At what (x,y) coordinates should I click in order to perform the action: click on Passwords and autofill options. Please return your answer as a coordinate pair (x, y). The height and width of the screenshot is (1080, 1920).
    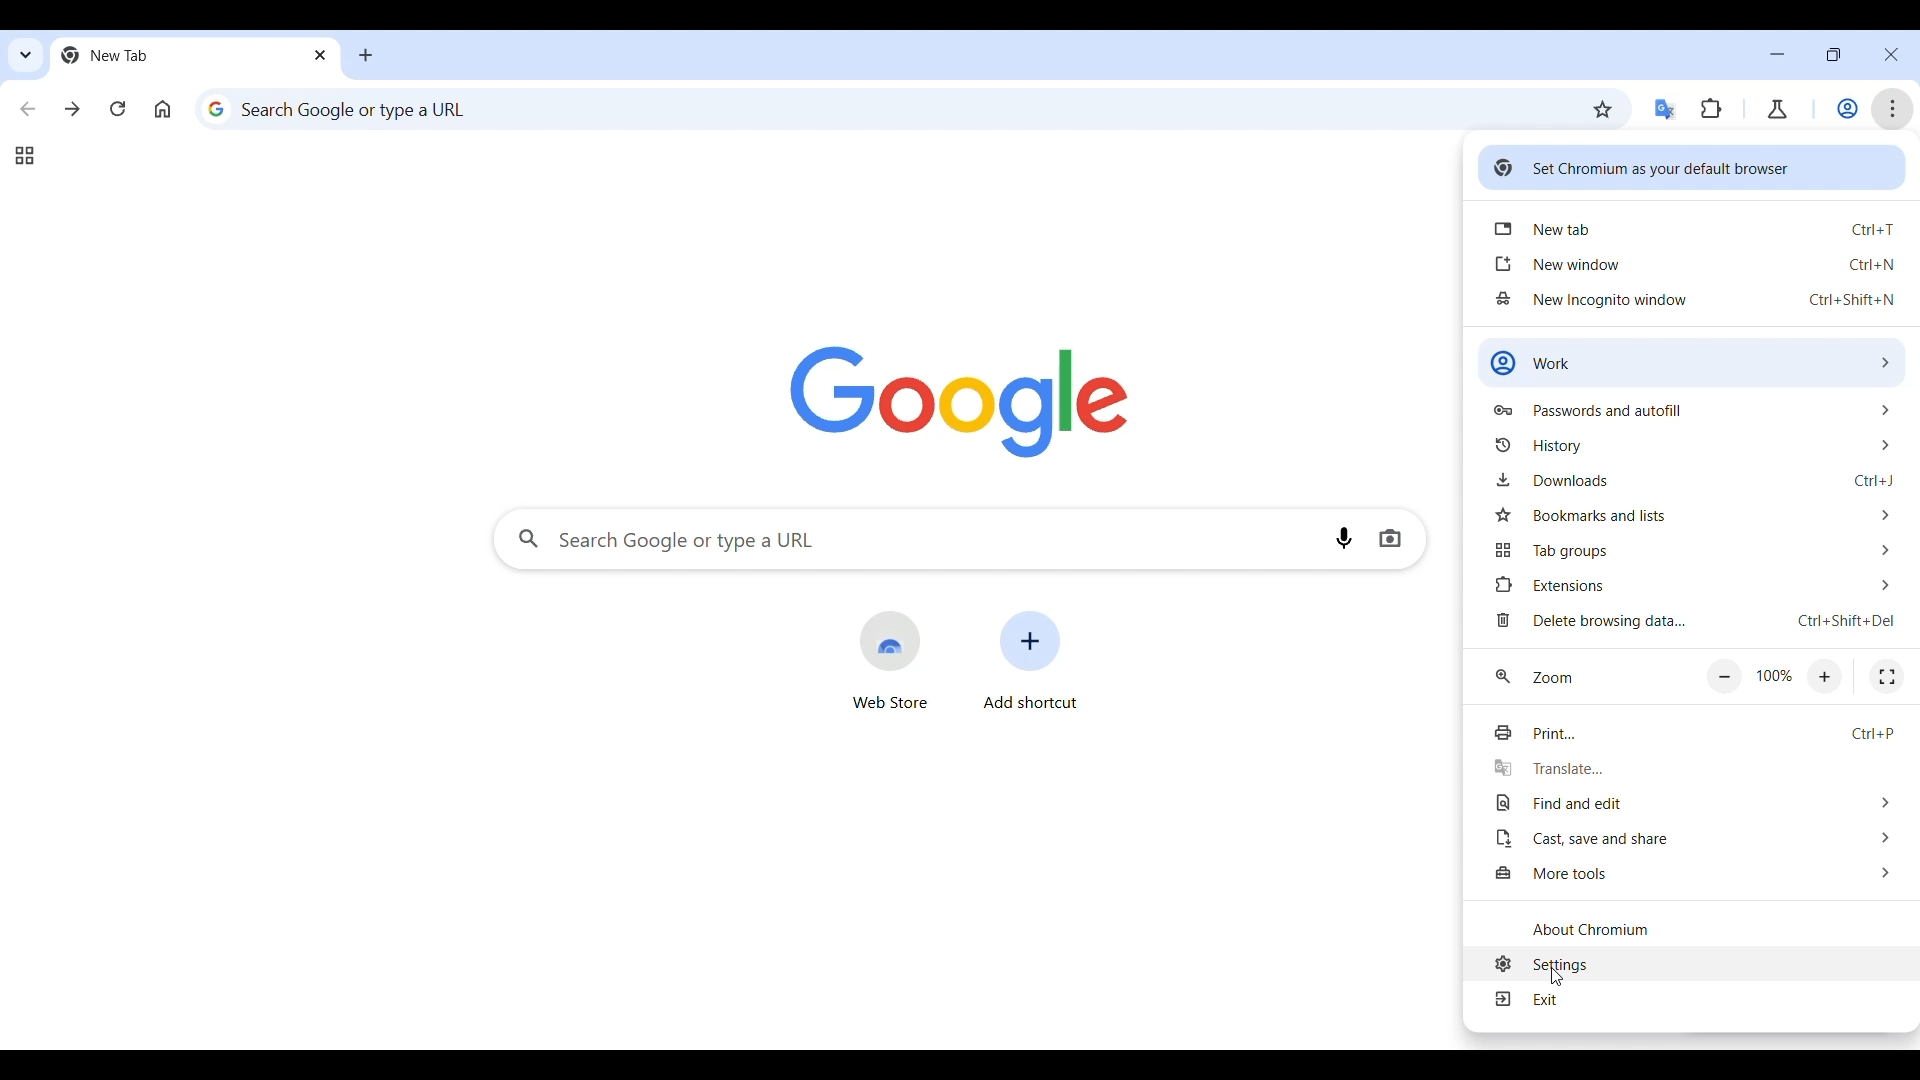
    Looking at the image, I should click on (1692, 409).